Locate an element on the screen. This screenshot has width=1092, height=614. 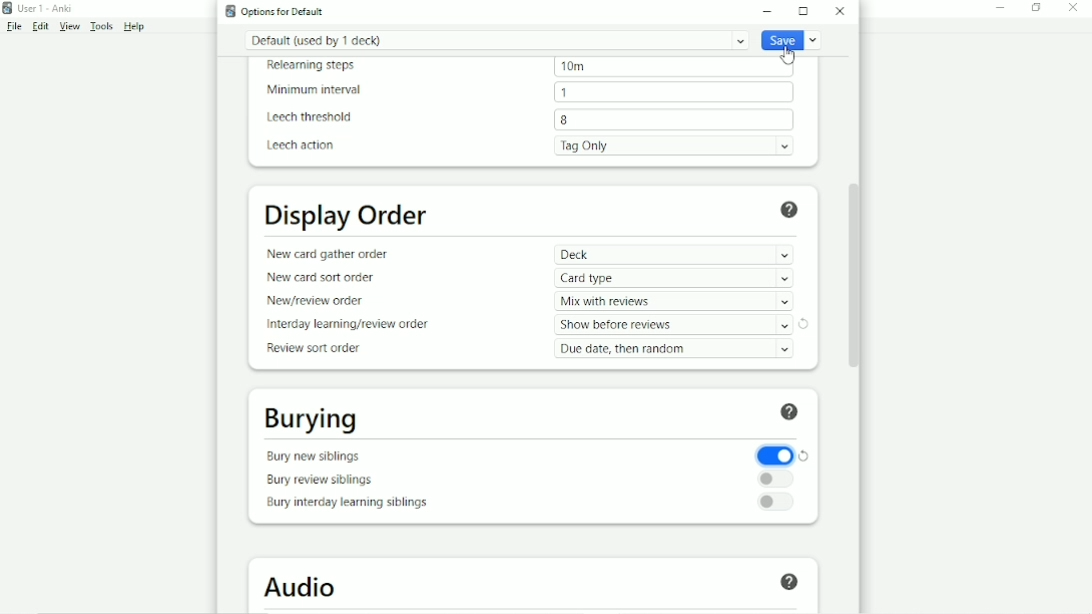
8 is located at coordinates (567, 121).